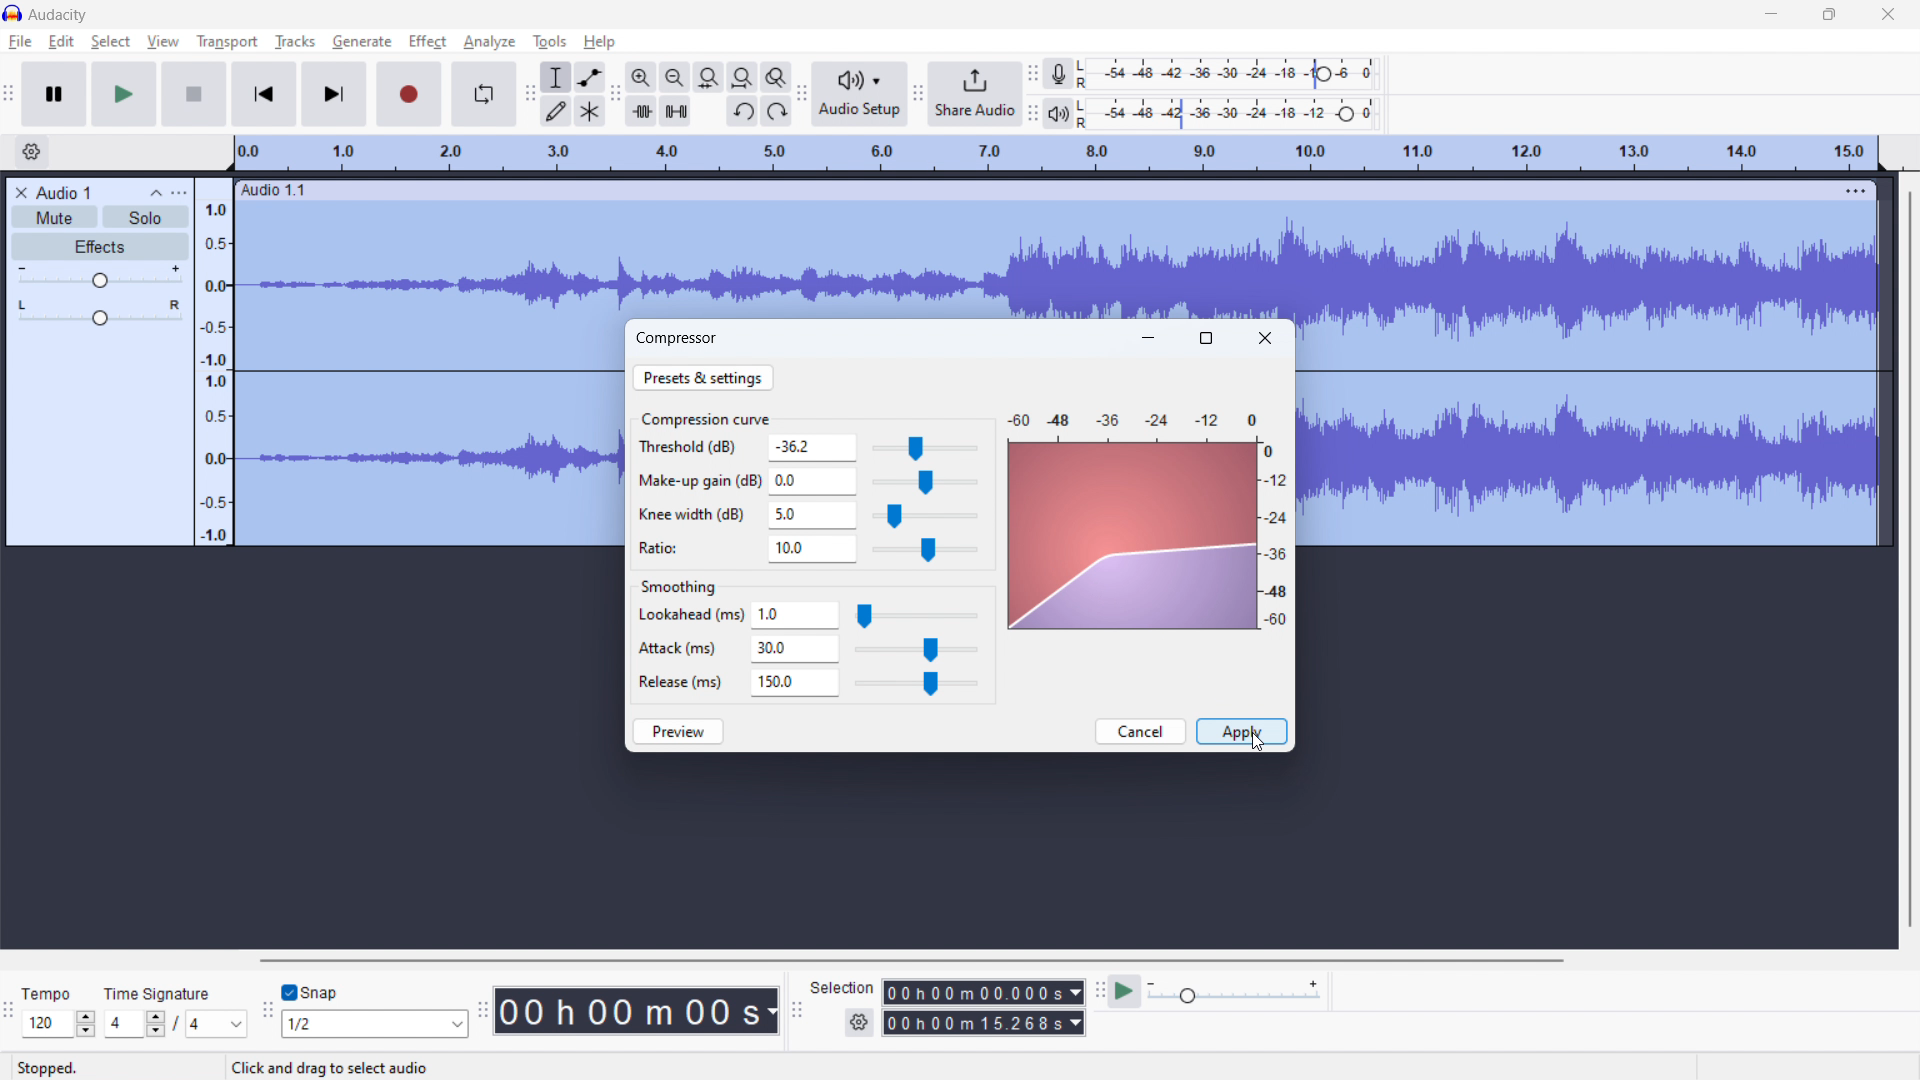  Describe the element at coordinates (550, 42) in the screenshot. I see `tools` at that location.